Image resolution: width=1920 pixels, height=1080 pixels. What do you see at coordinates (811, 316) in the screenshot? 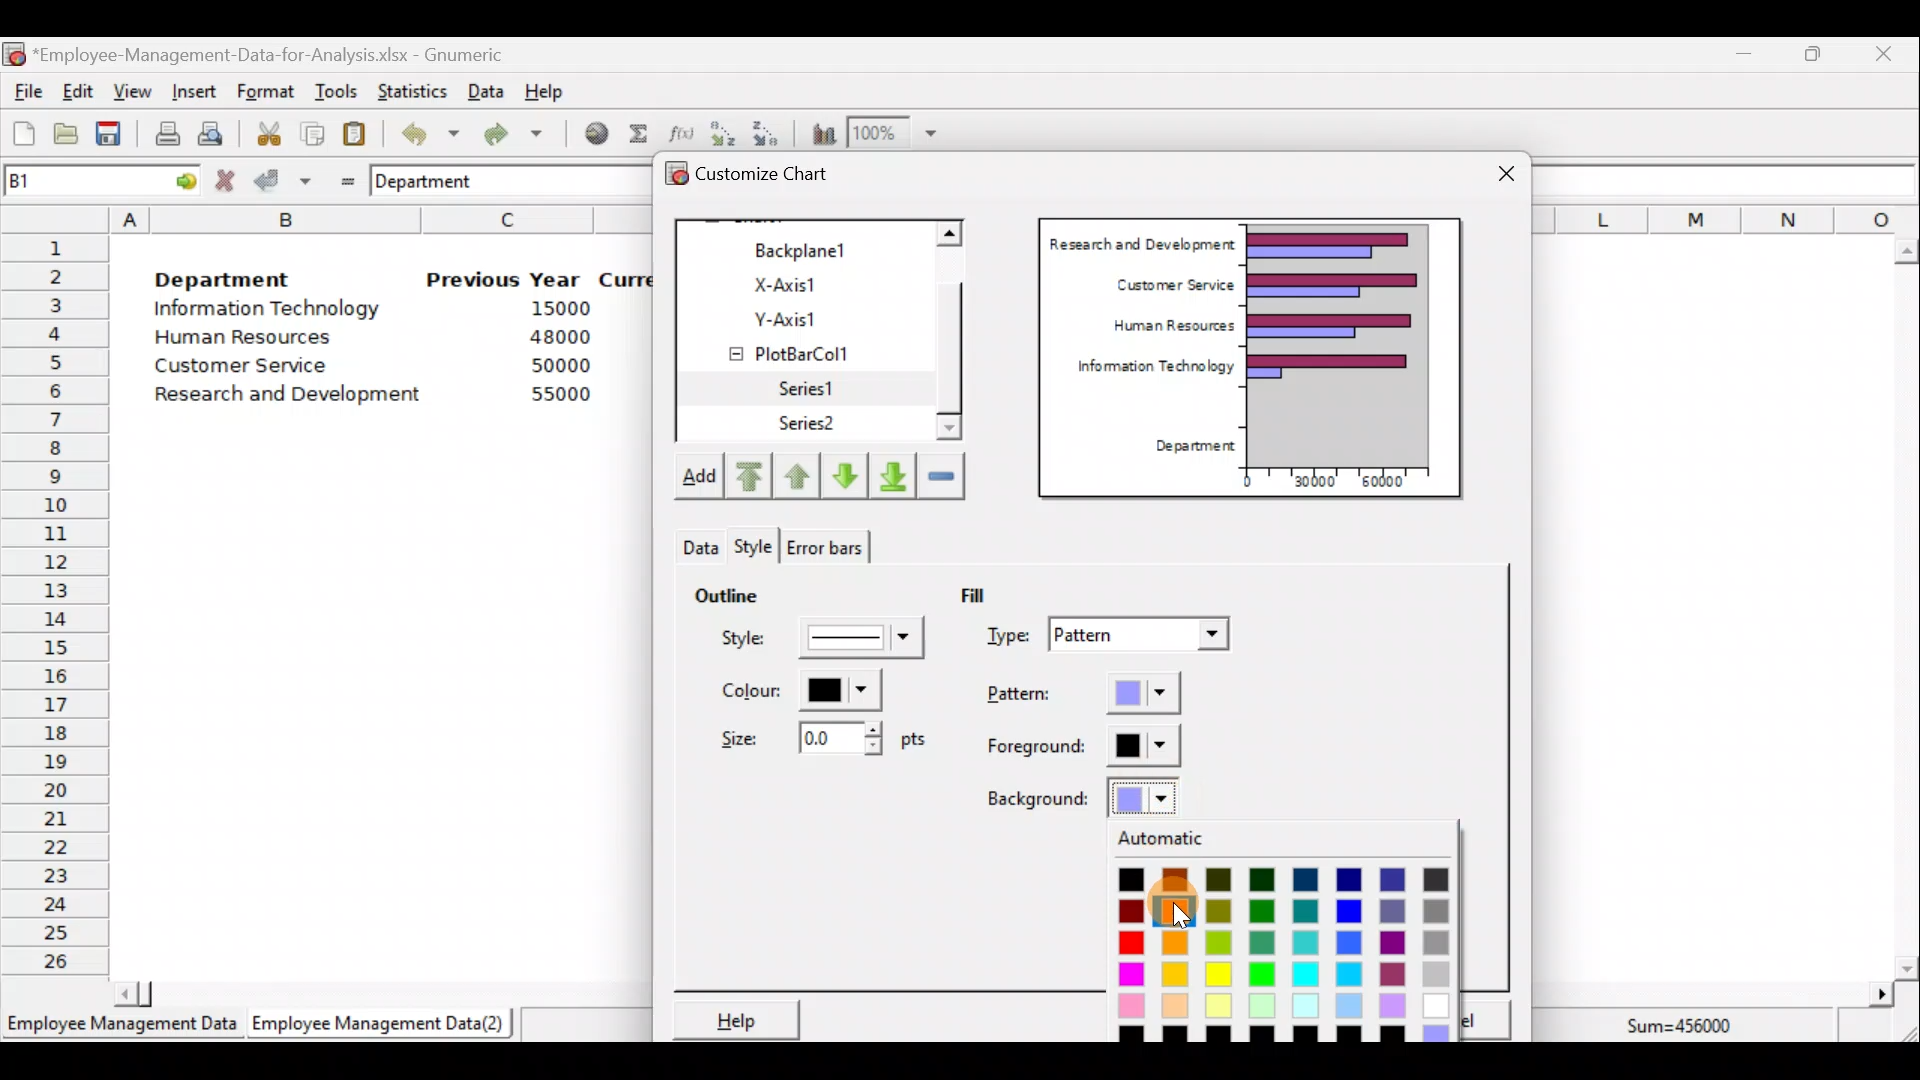
I see `Y-axis1` at bounding box center [811, 316].